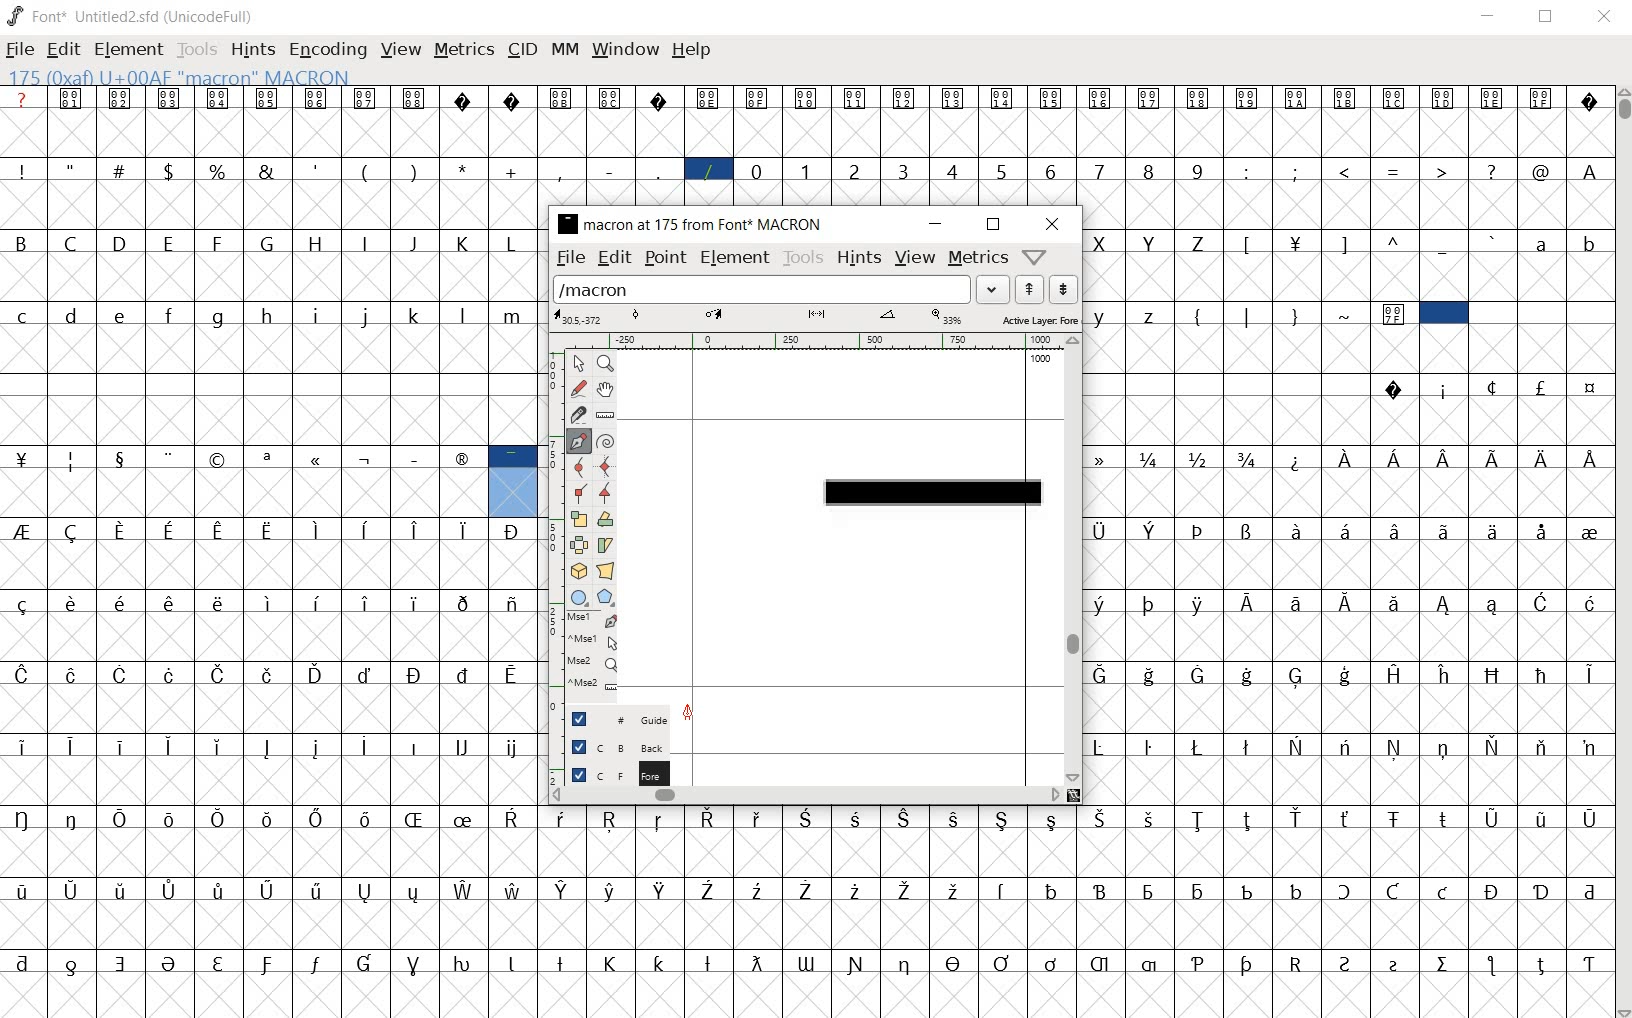 The width and height of the screenshot is (1632, 1018). What do you see at coordinates (1443, 747) in the screenshot?
I see `Symbol` at bounding box center [1443, 747].